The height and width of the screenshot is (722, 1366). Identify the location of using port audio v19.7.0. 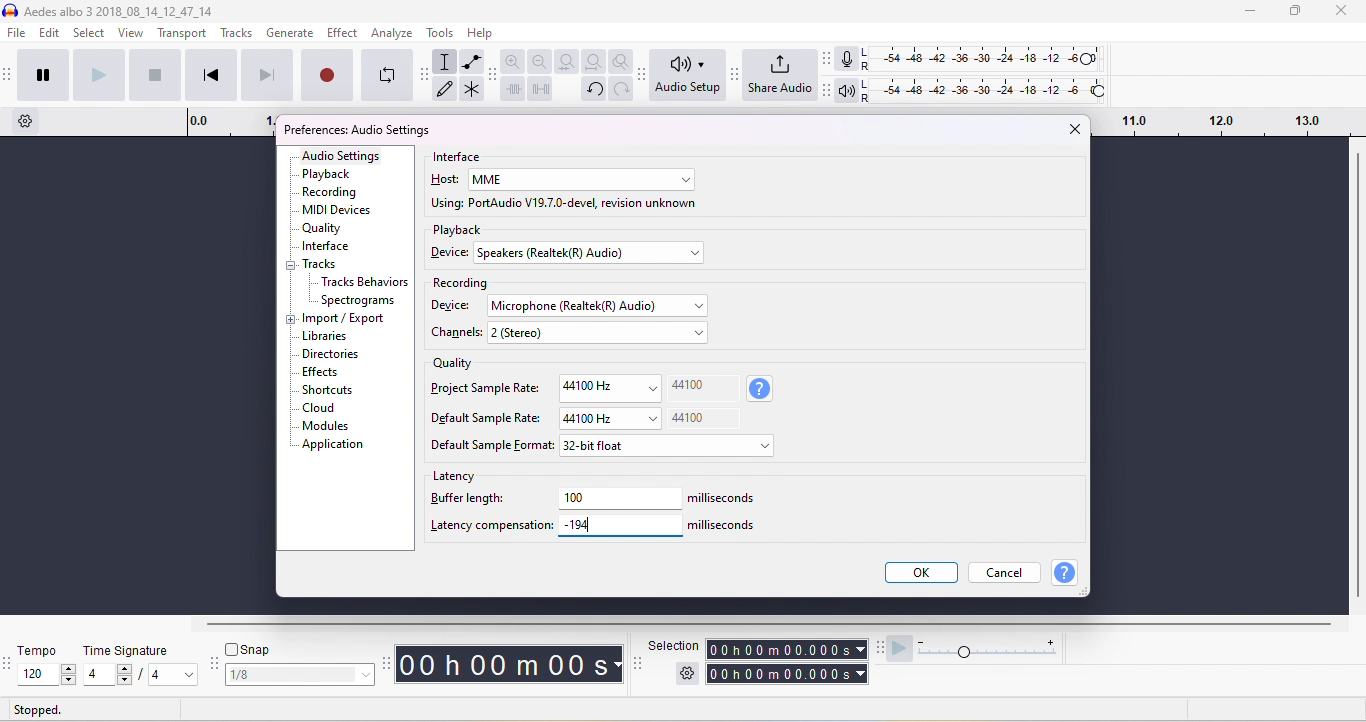
(565, 205).